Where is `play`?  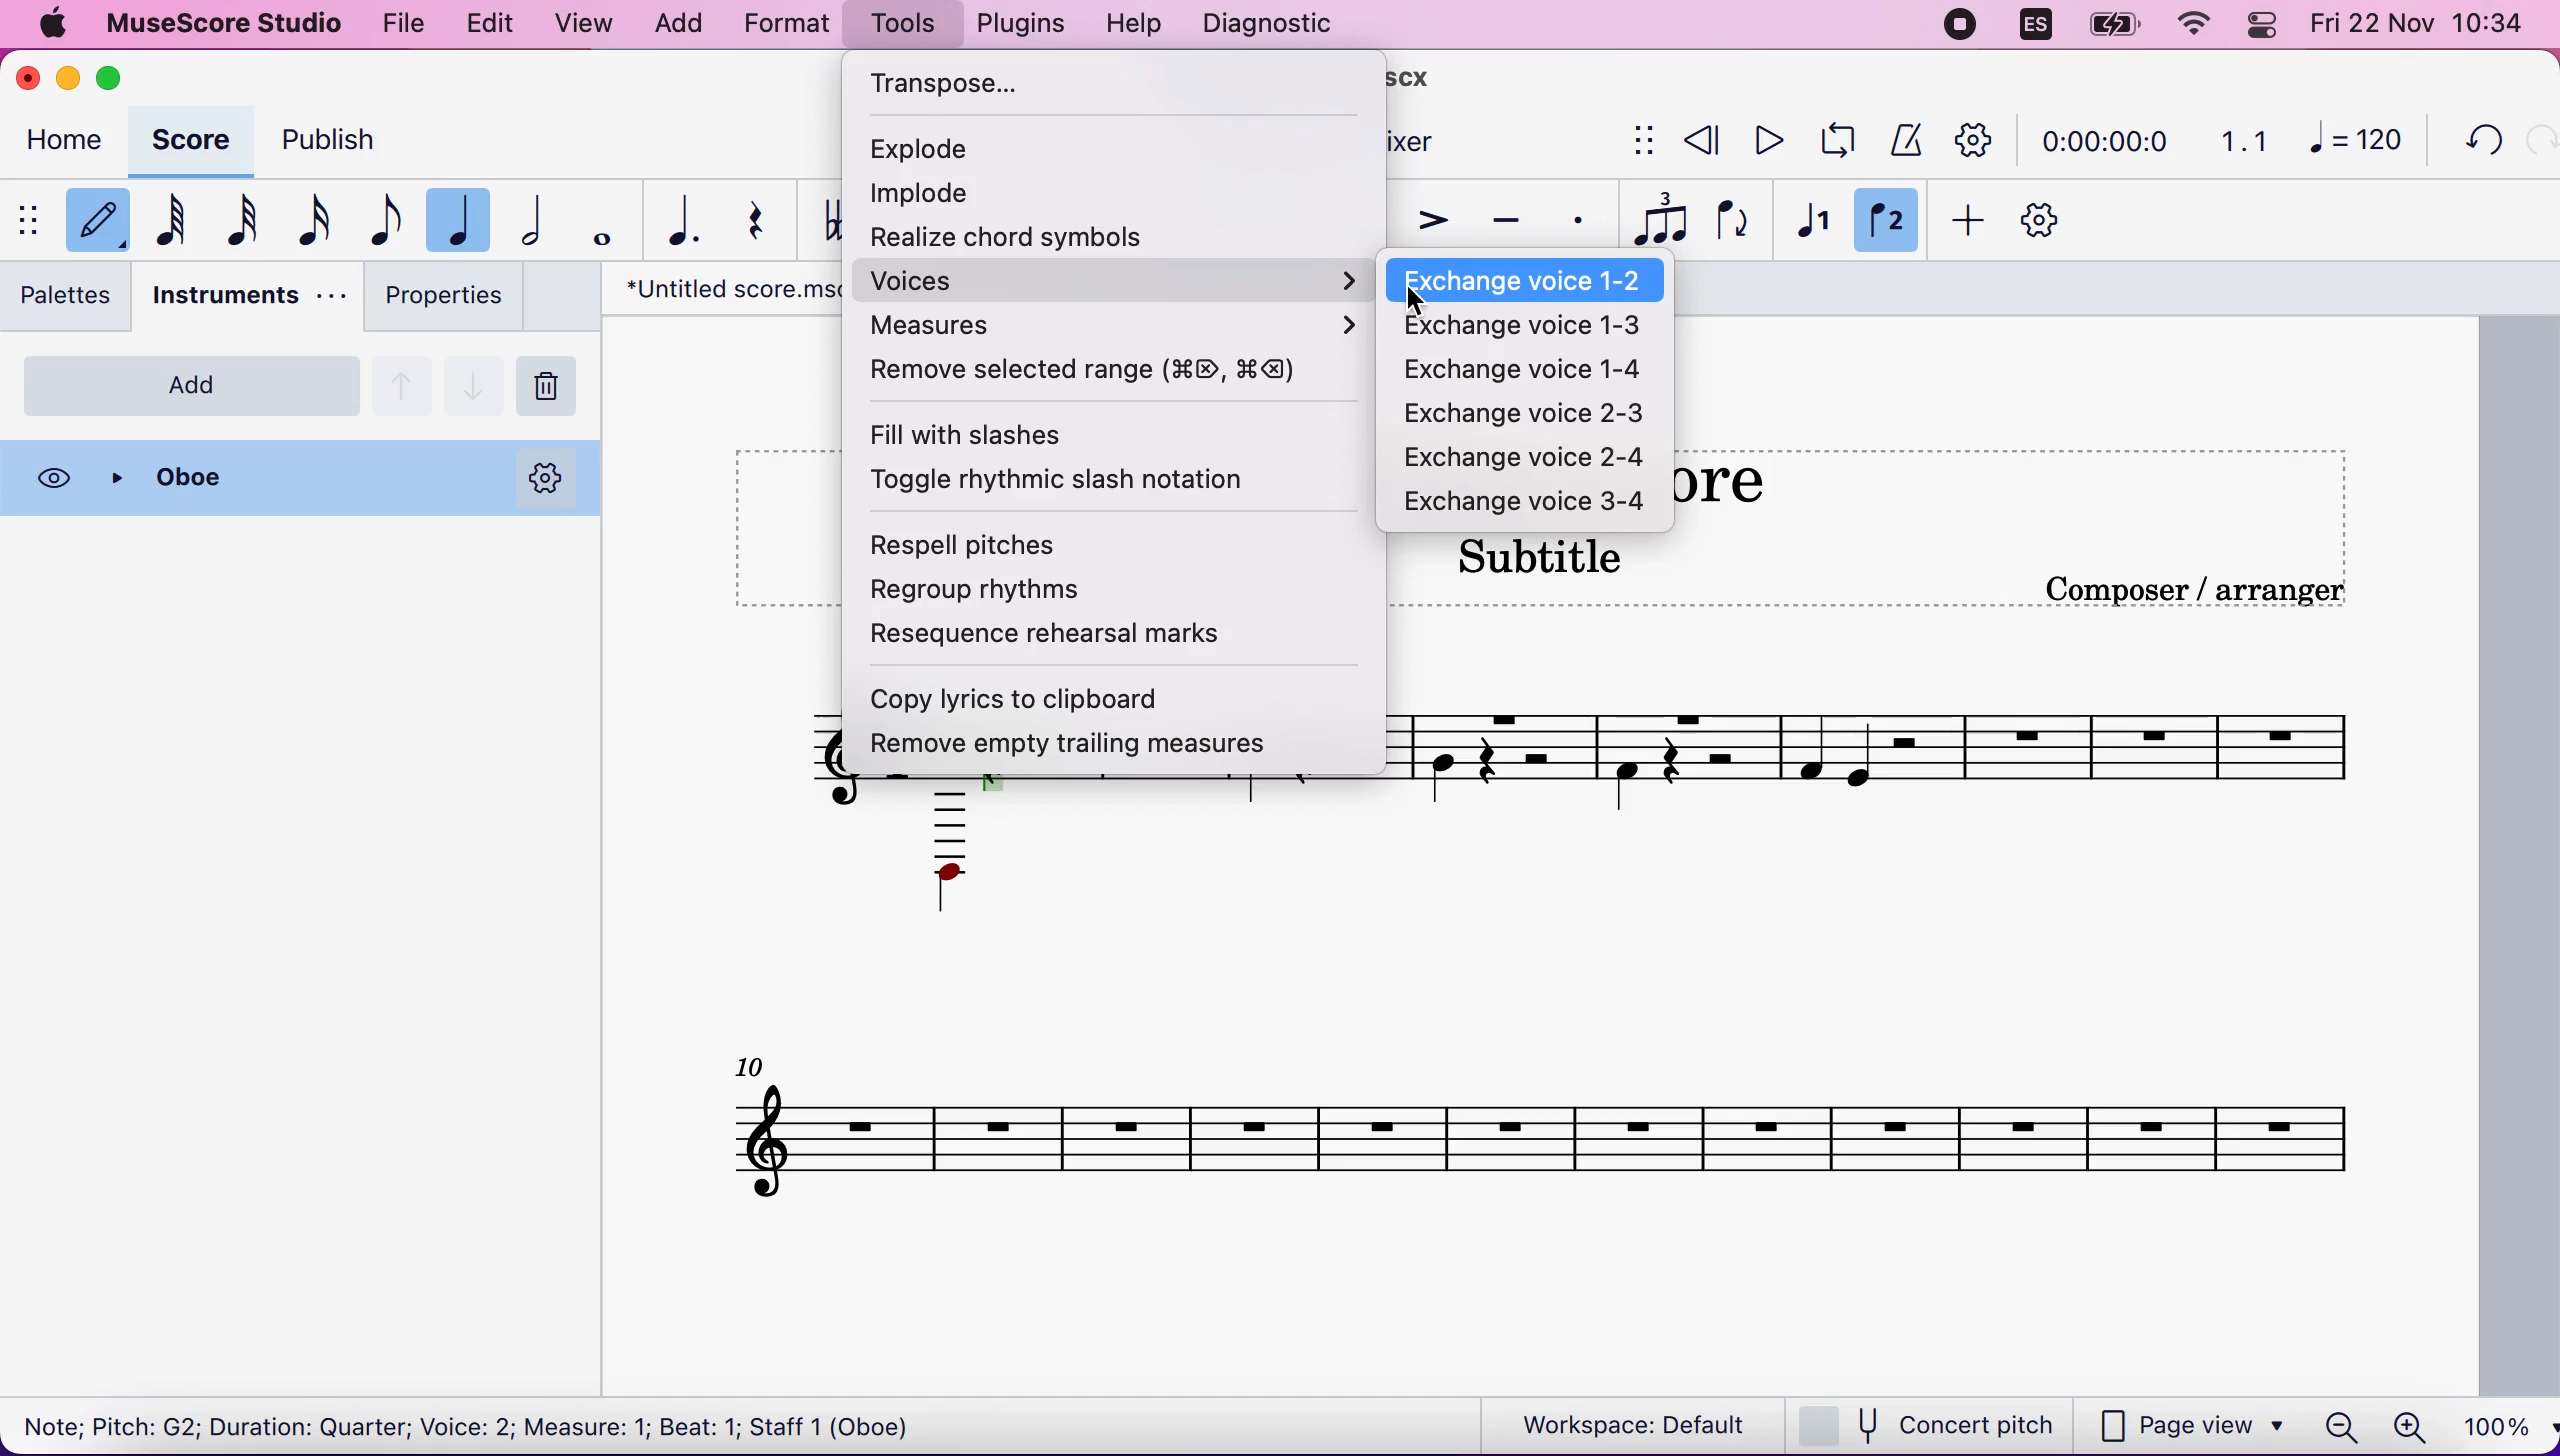
play is located at coordinates (1760, 144).